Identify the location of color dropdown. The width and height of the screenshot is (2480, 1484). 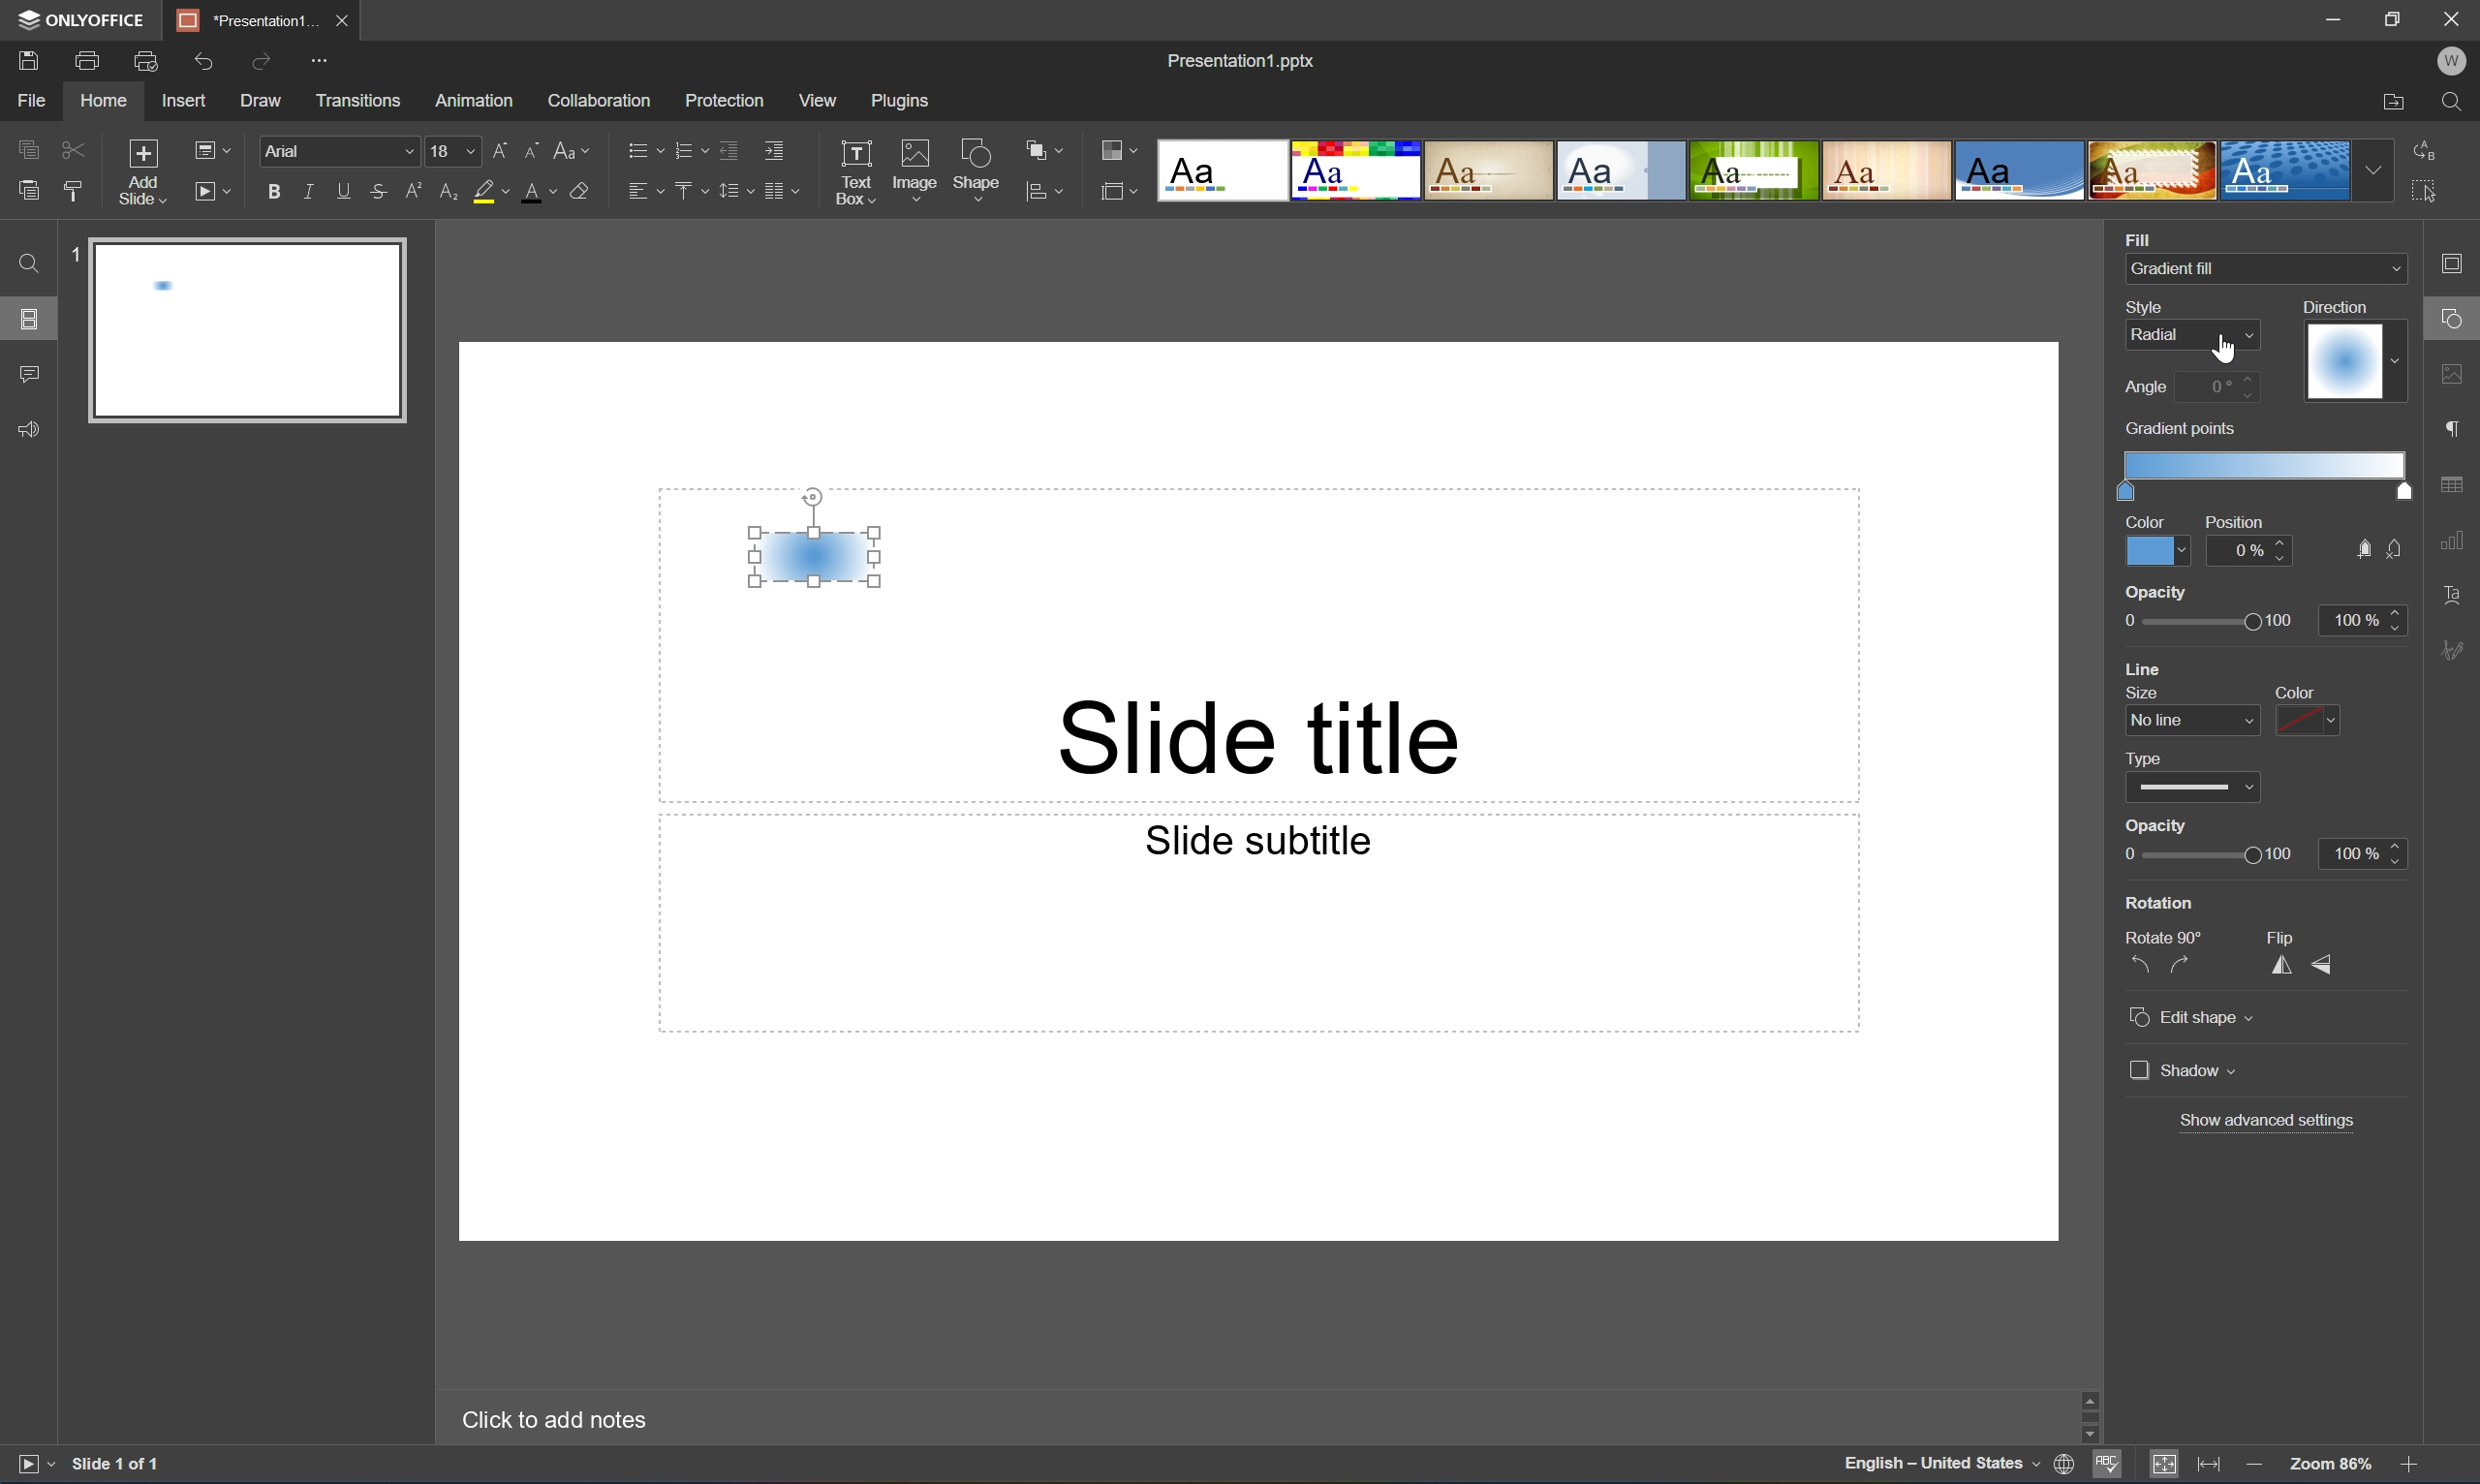
(2309, 720).